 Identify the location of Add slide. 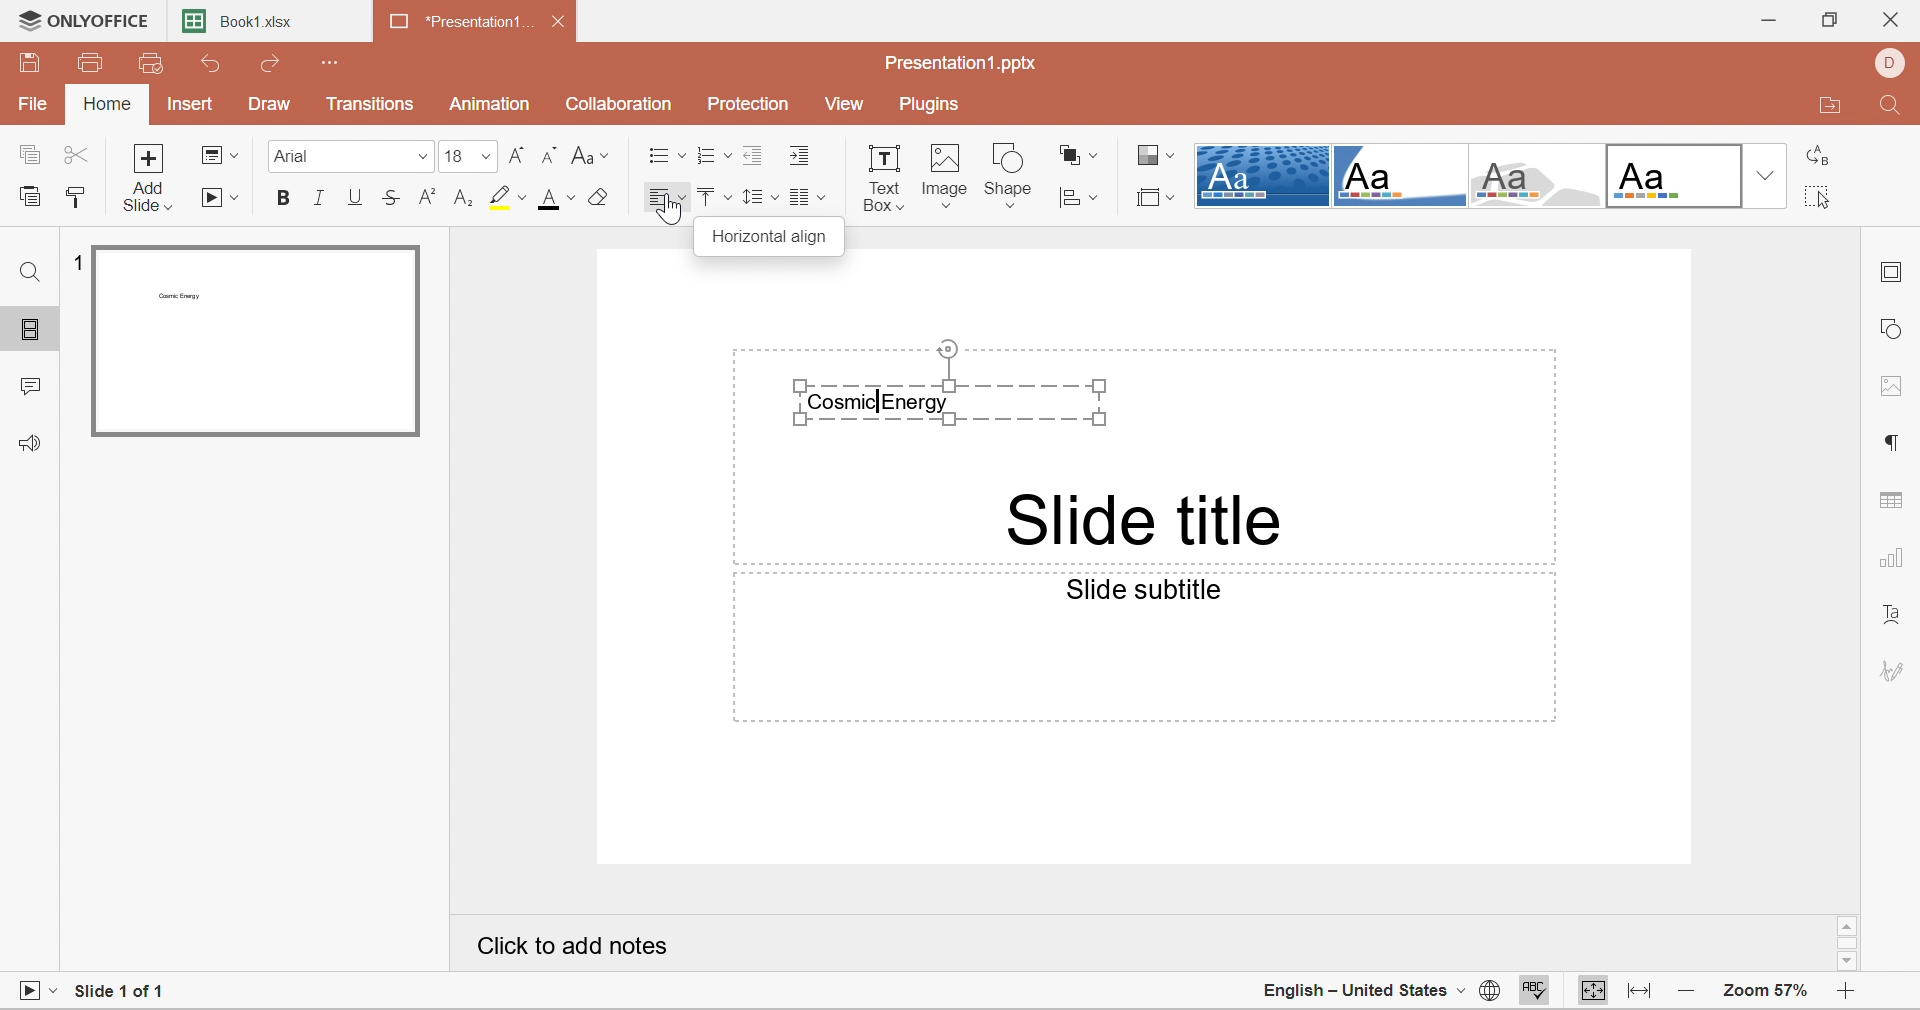
(152, 178).